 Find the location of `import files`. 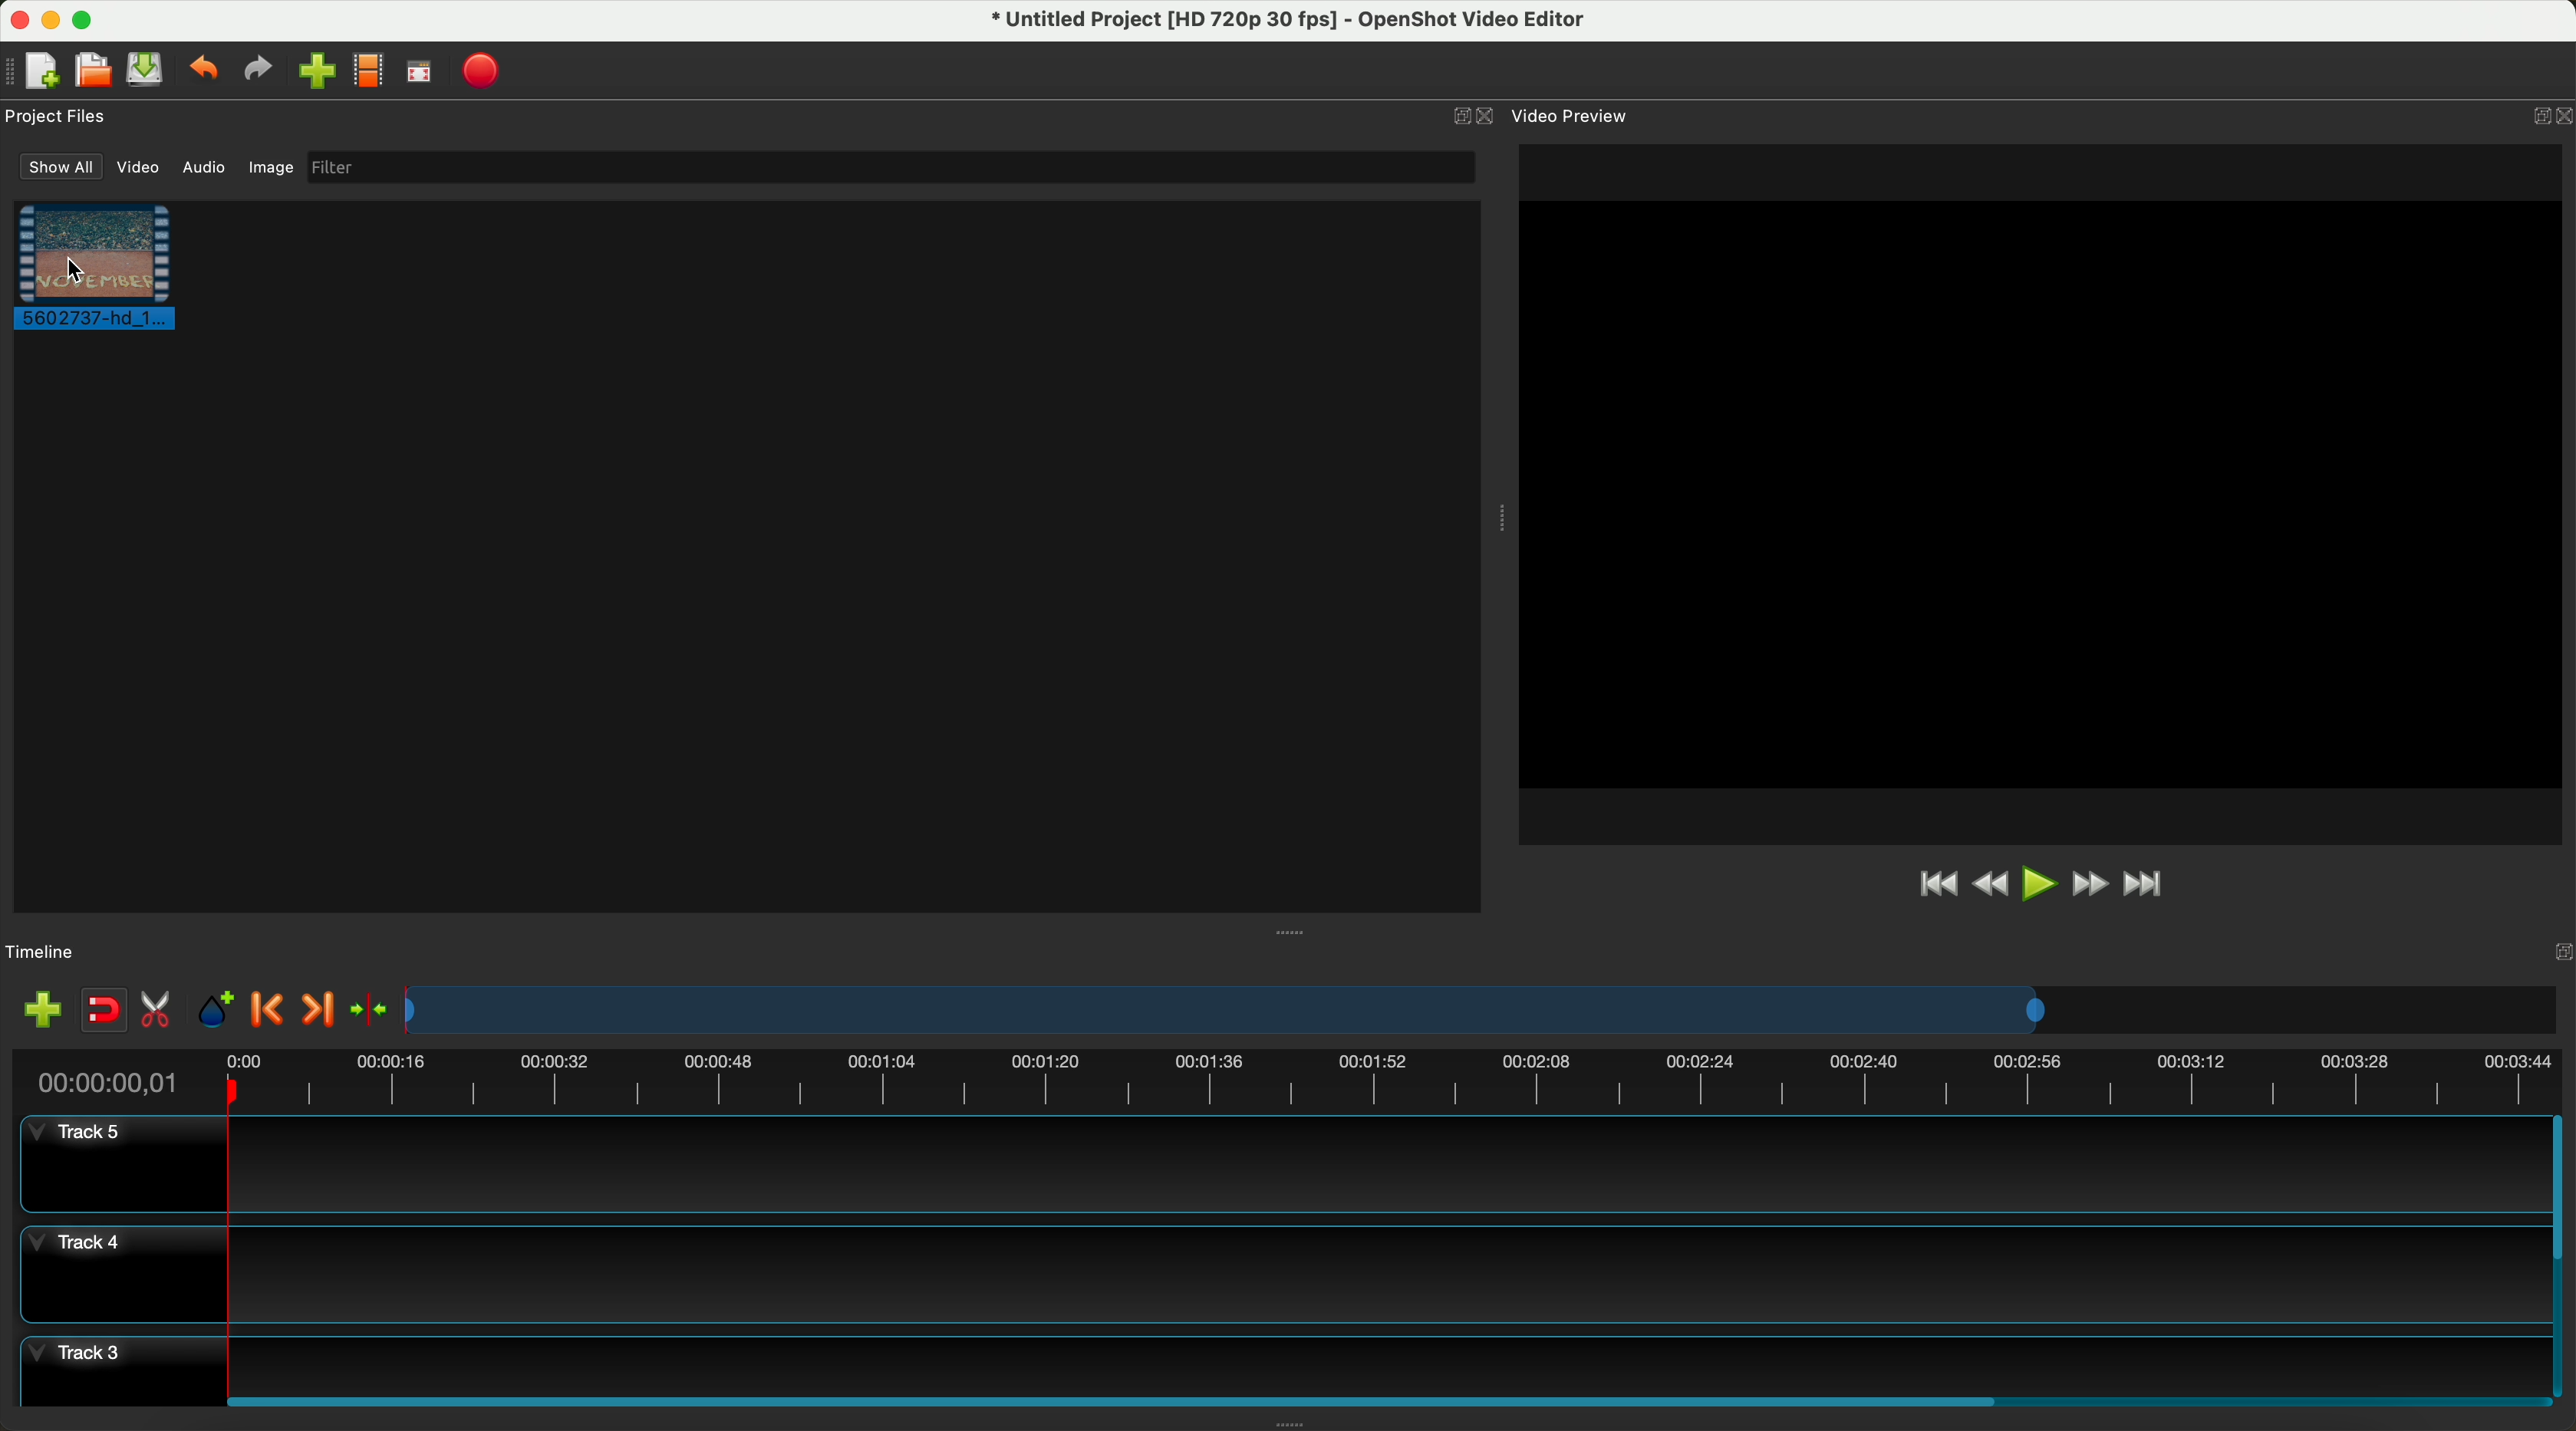

import files is located at coordinates (316, 71).